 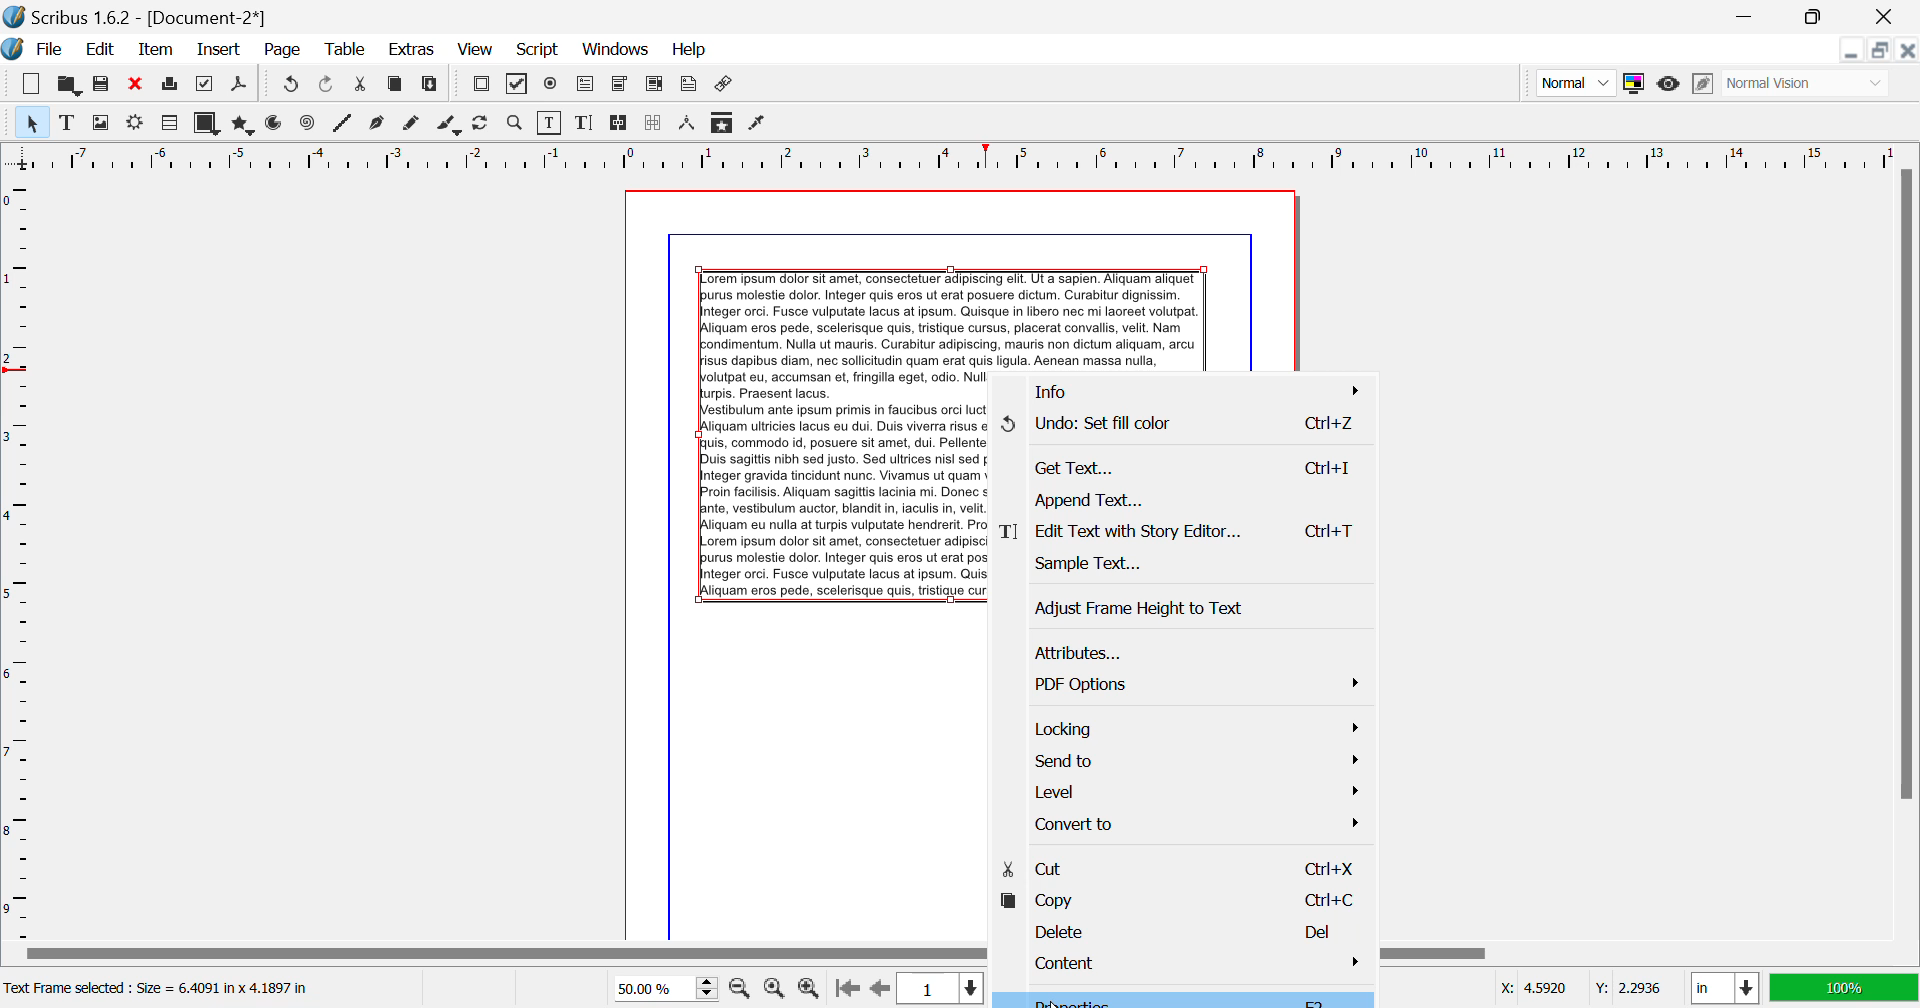 I want to click on Display Appearance, so click(x=1844, y=988).